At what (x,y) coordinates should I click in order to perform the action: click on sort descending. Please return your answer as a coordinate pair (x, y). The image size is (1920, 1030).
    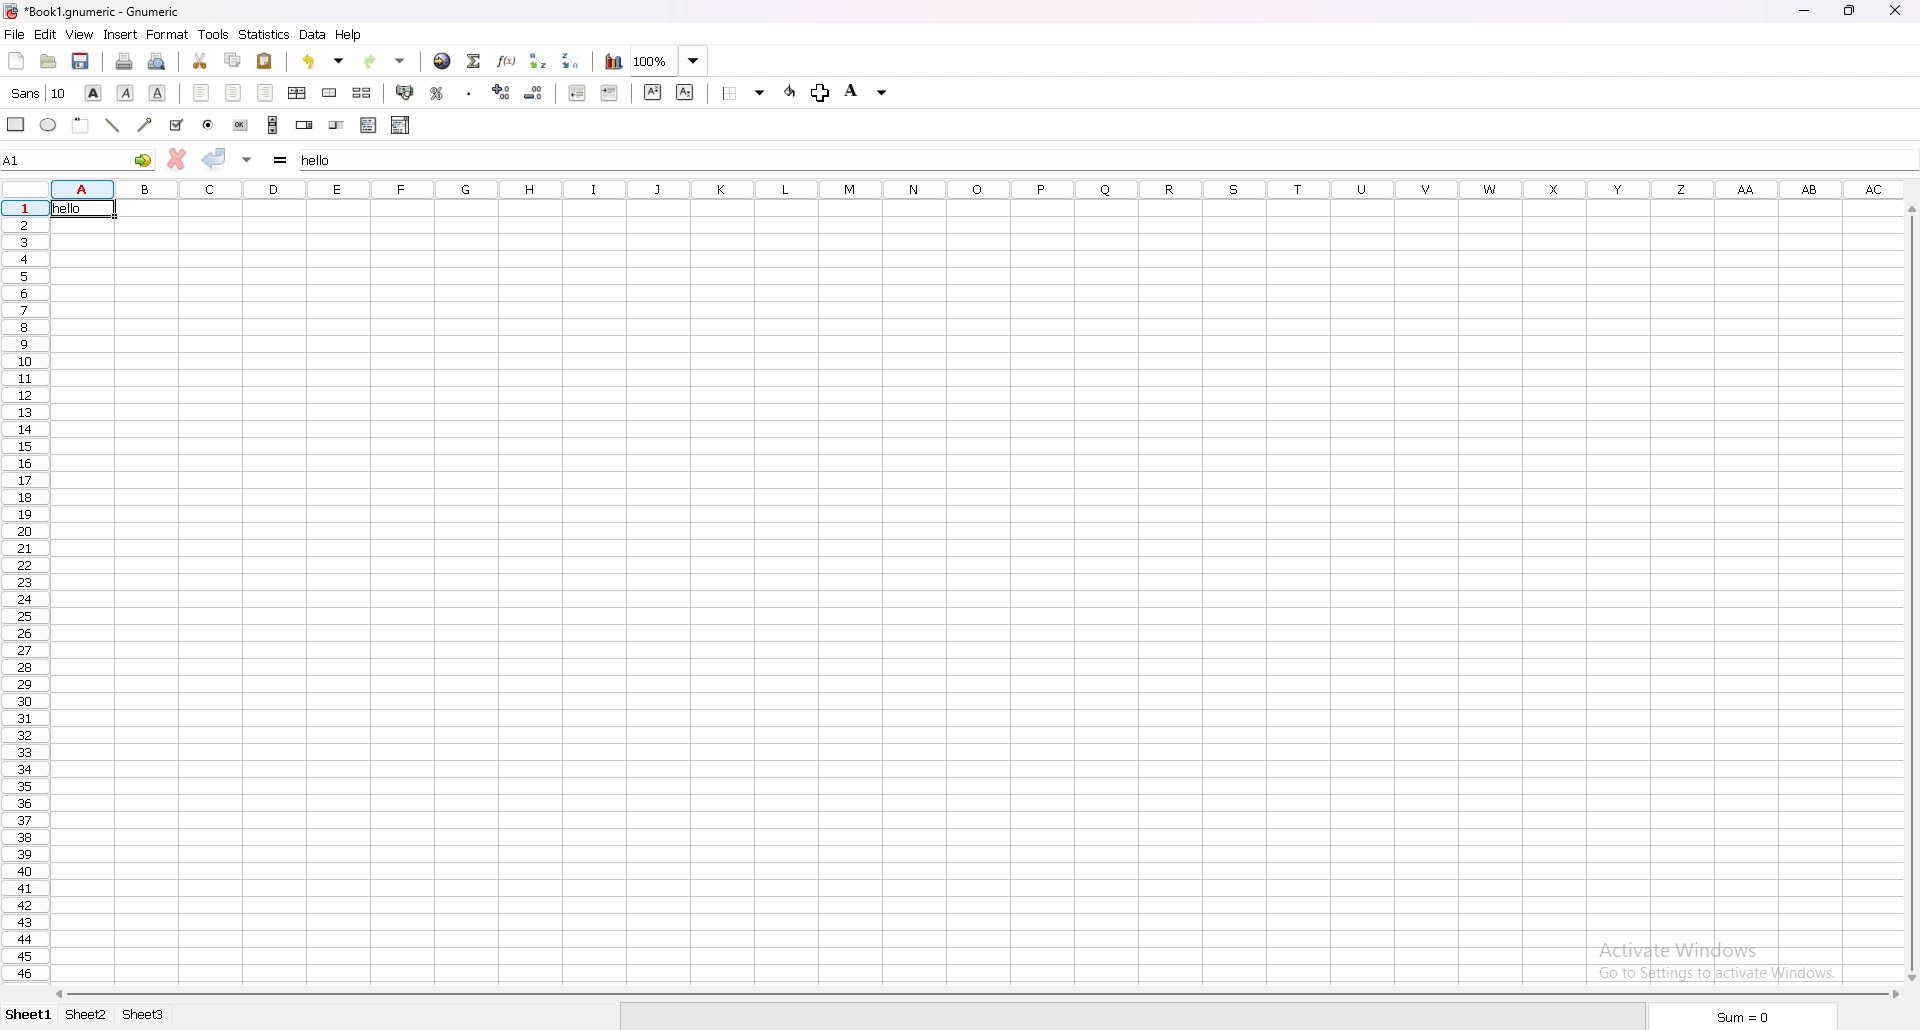
    Looking at the image, I should click on (572, 61).